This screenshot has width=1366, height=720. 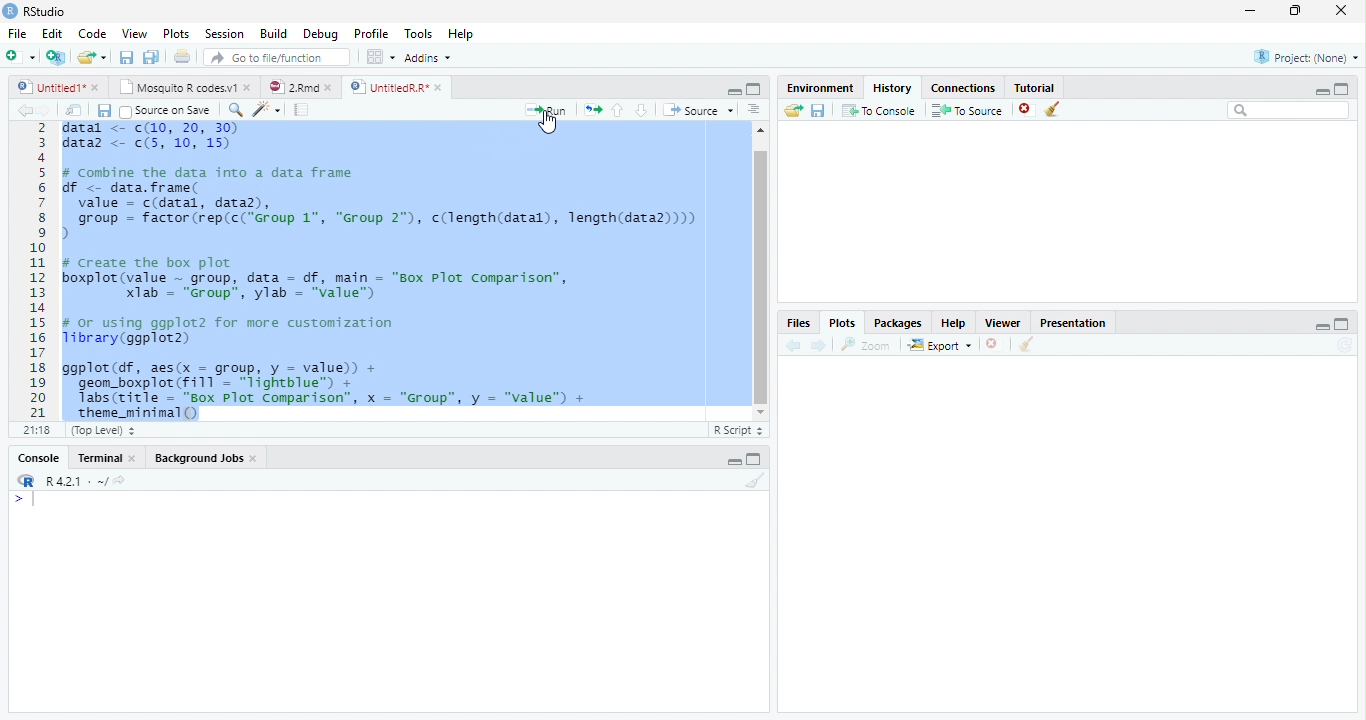 I want to click on Profile, so click(x=371, y=33).